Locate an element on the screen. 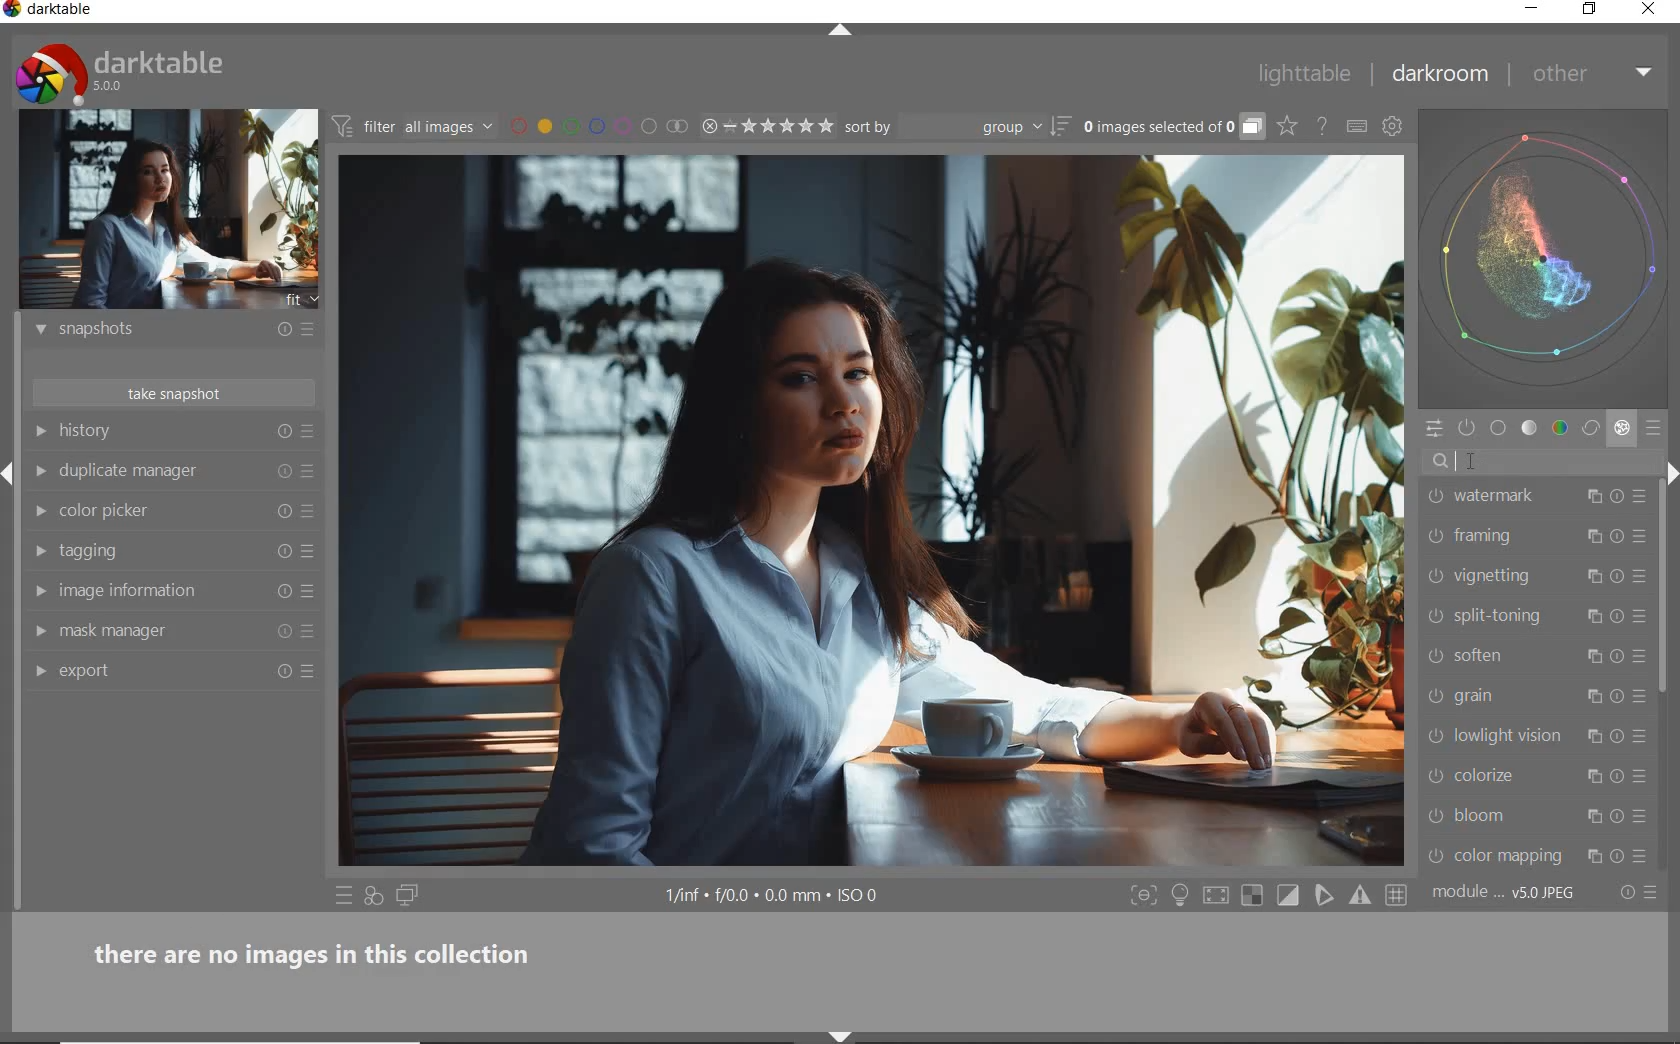 The width and height of the screenshot is (1680, 1044). shift+ctrl+r is located at coordinates (1670, 474).